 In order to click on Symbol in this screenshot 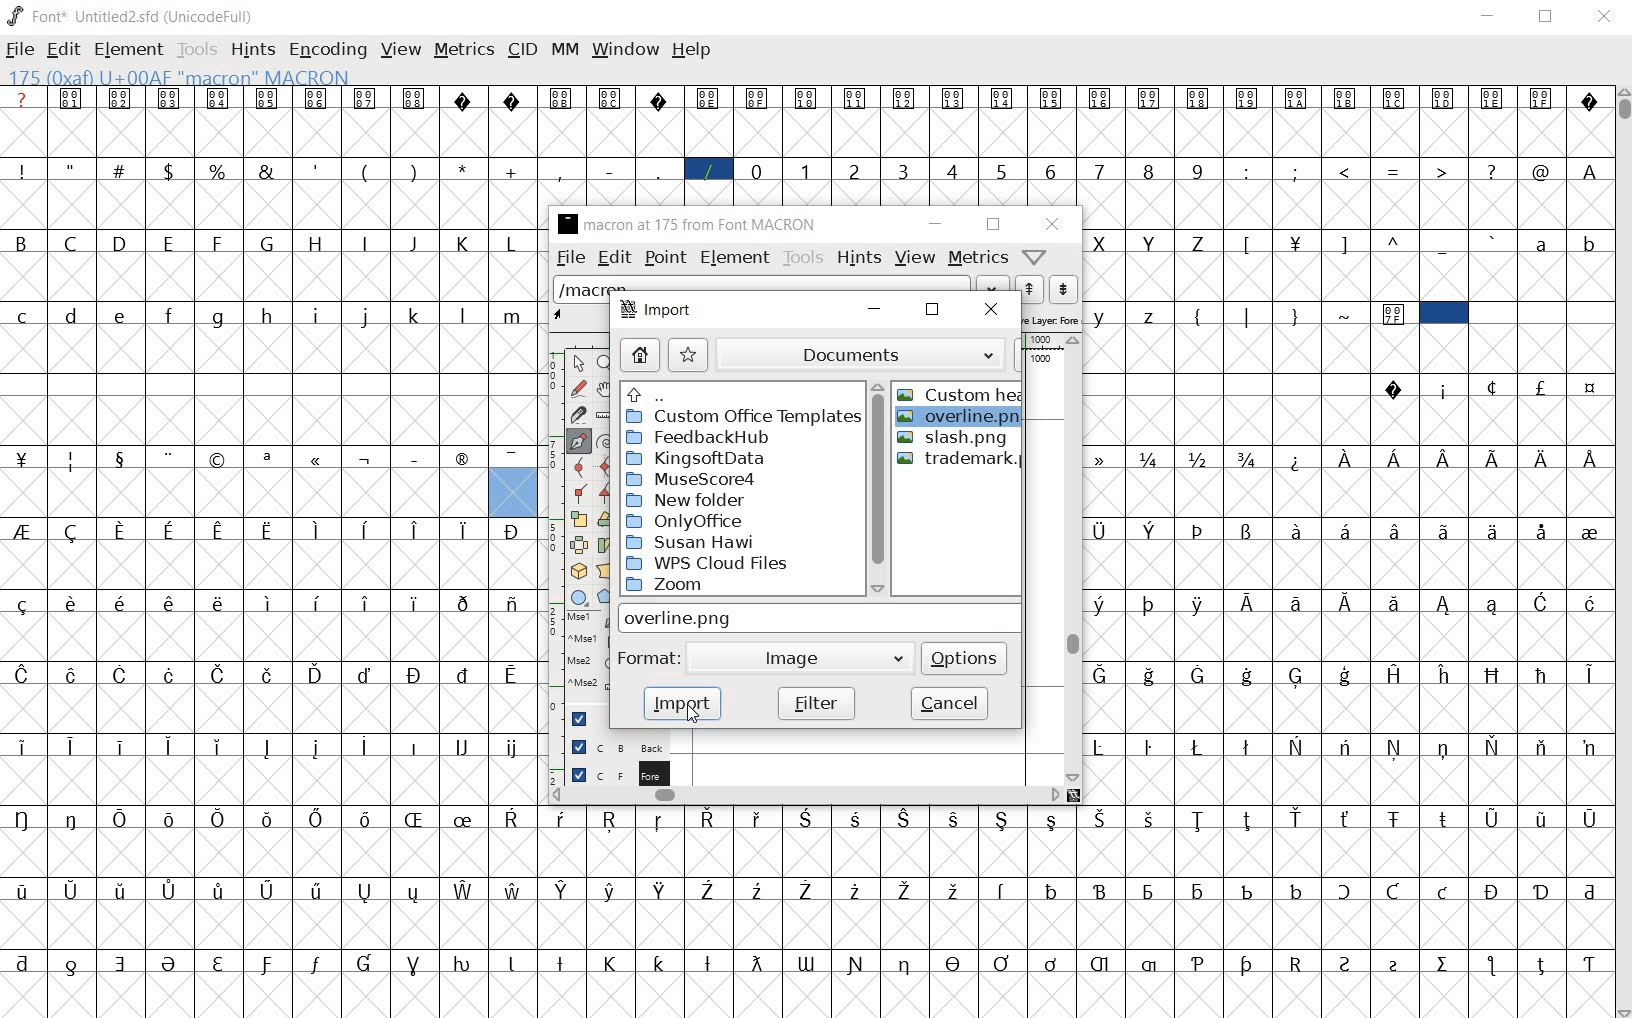, I will do `click(1541, 601)`.